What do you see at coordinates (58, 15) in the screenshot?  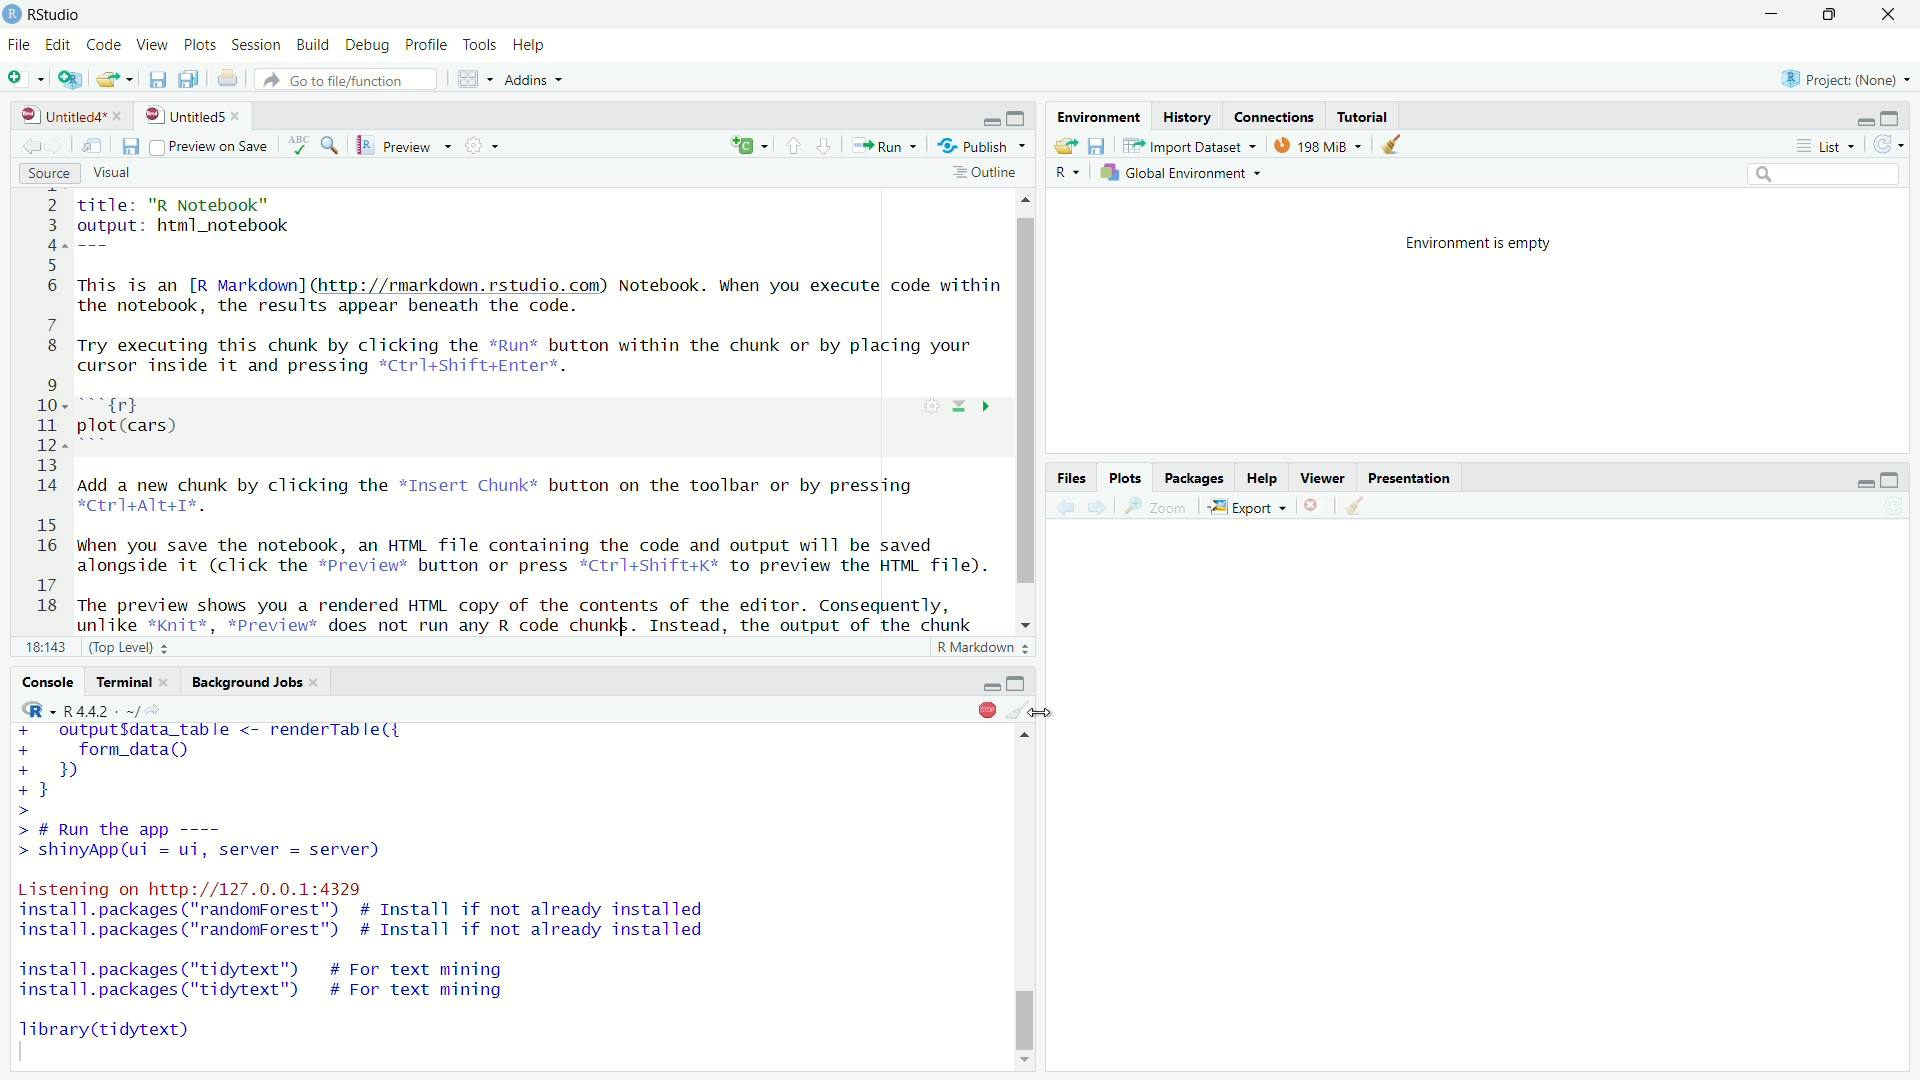 I see `RStudio` at bounding box center [58, 15].